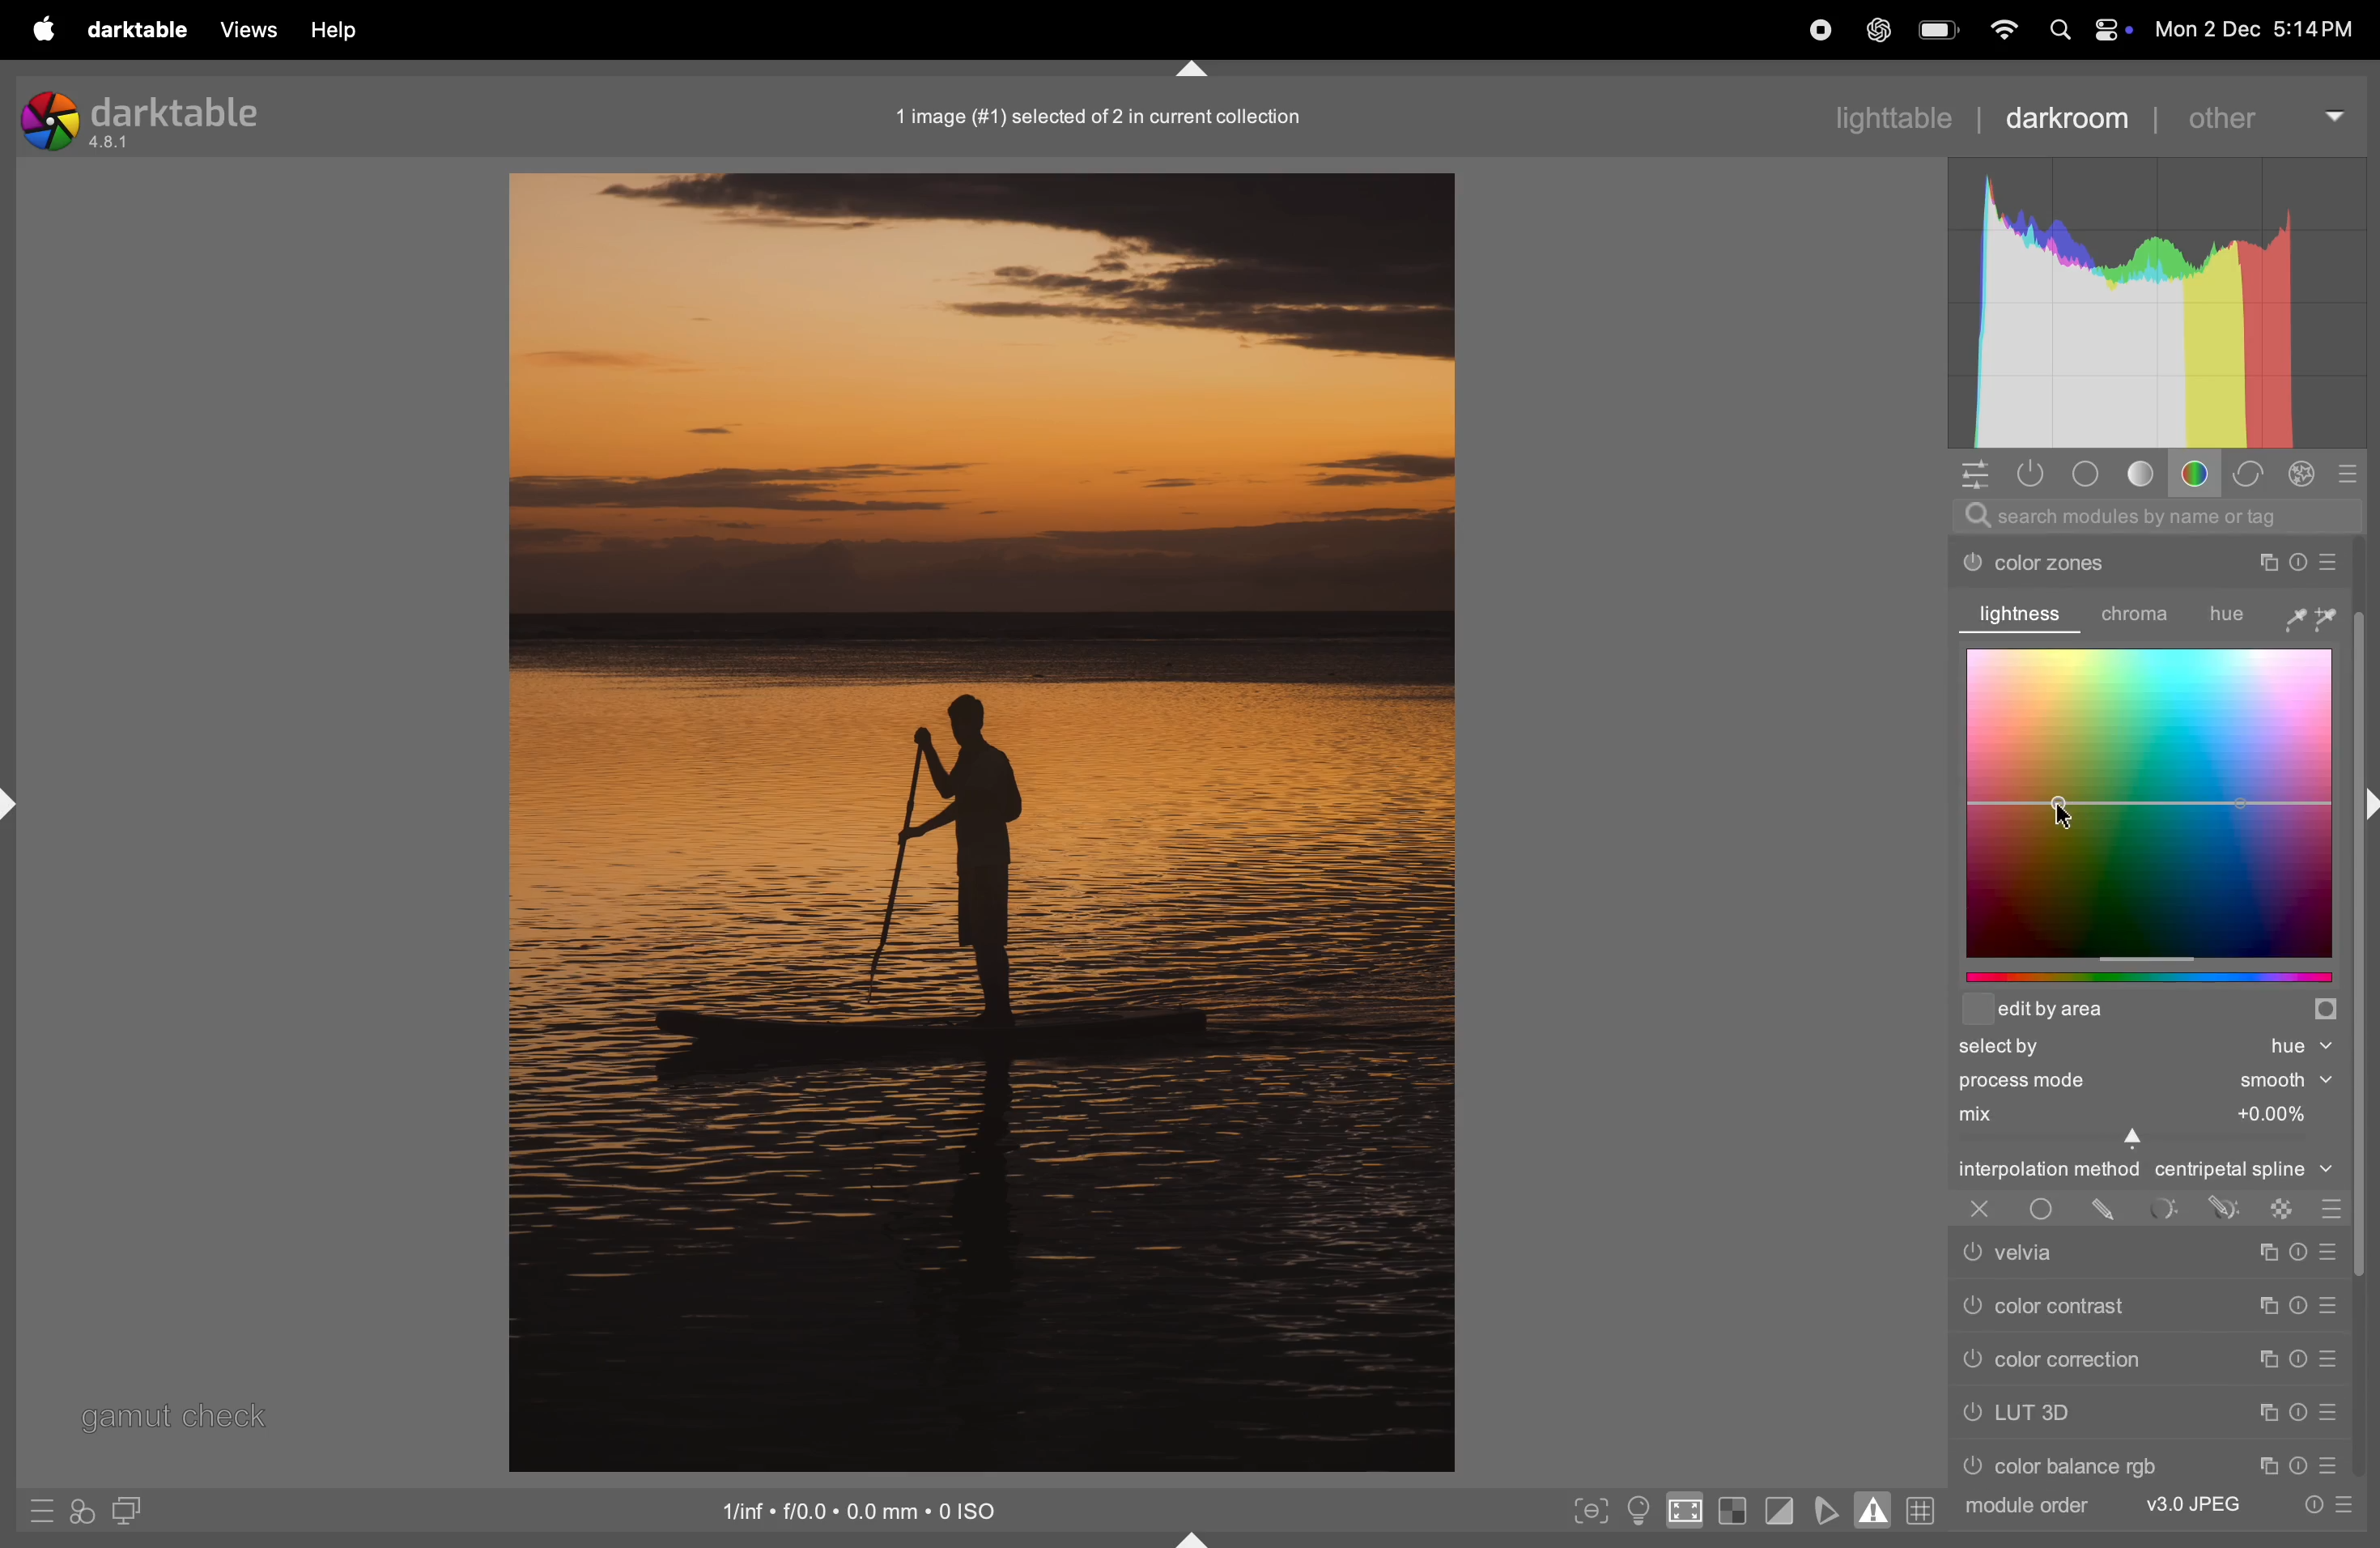 Image resolution: width=2380 pixels, height=1548 pixels. I want to click on toggle clor assment, so click(1637, 1510).